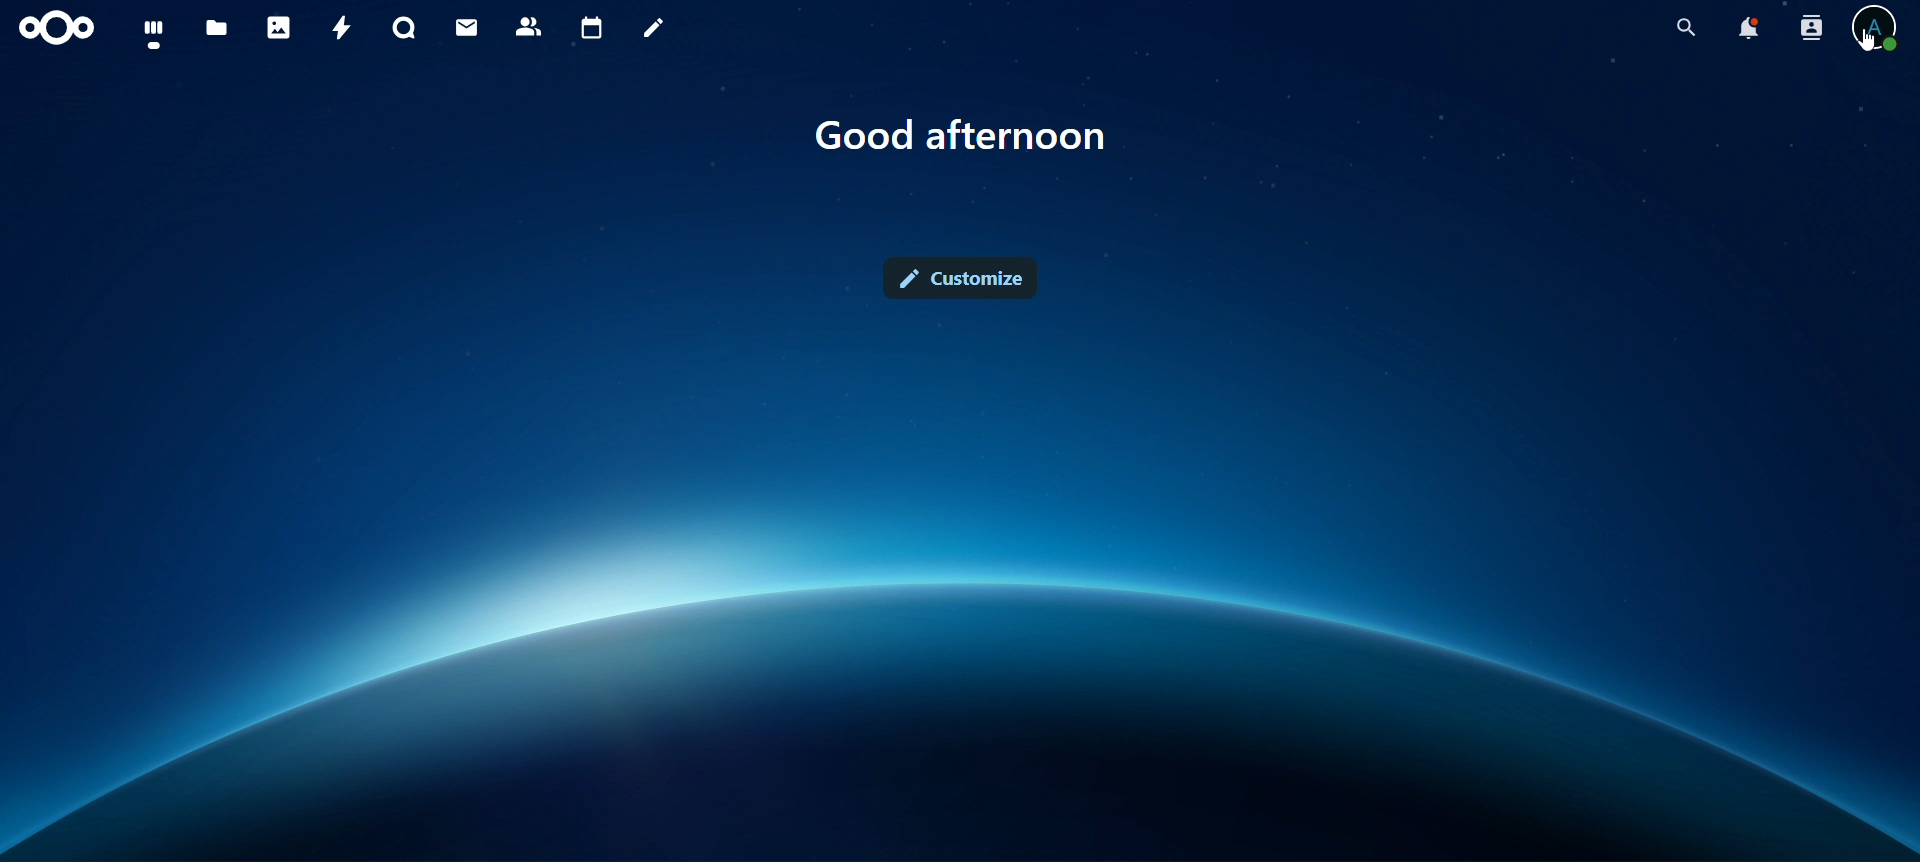 The image size is (1920, 862). What do you see at coordinates (1746, 28) in the screenshot?
I see `notifications` at bounding box center [1746, 28].